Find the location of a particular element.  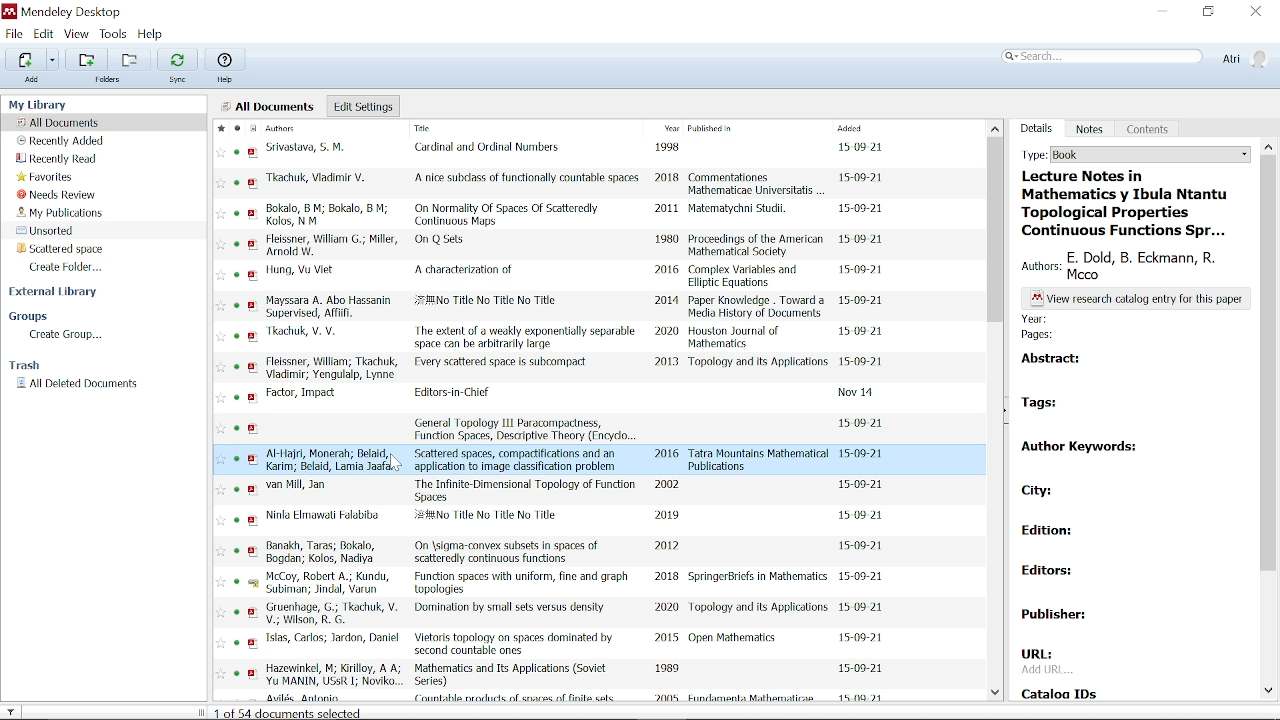

favorites is located at coordinates (220, 414).